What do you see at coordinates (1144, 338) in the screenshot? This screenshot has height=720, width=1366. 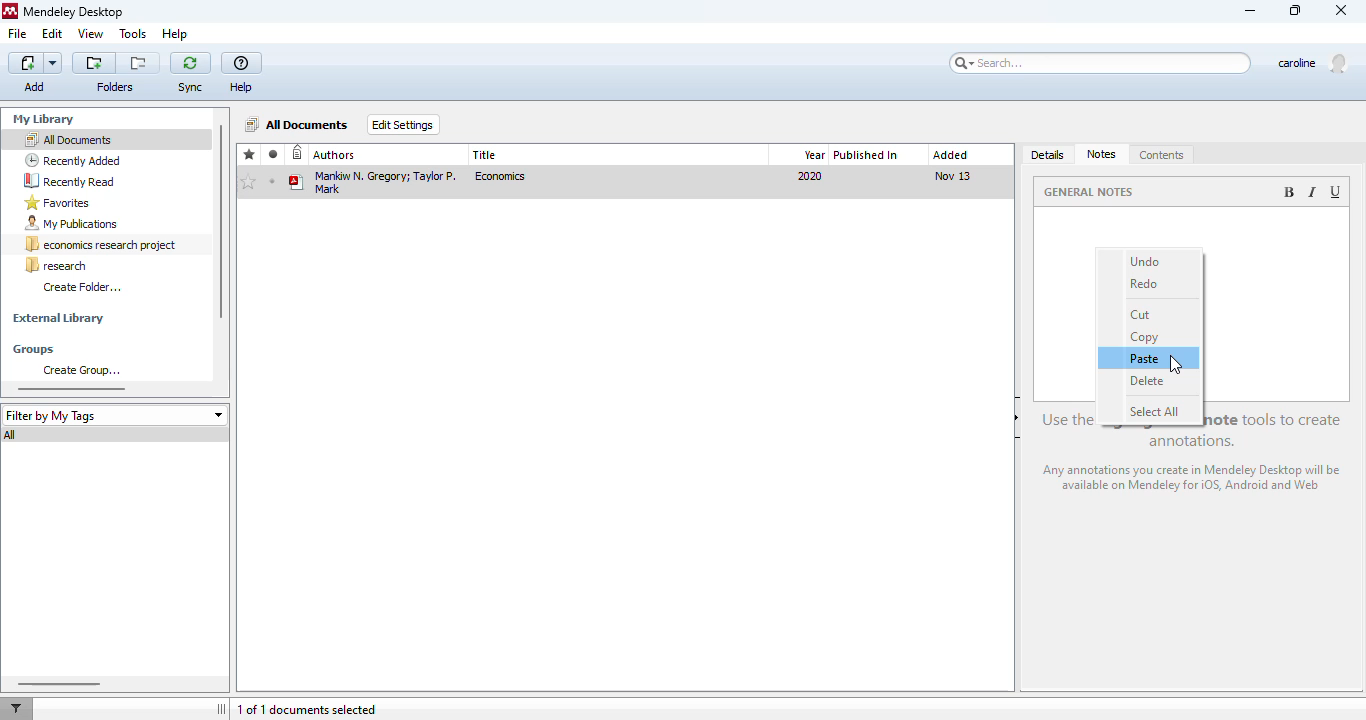 I see `copy` at bounding box center [1144, 338].